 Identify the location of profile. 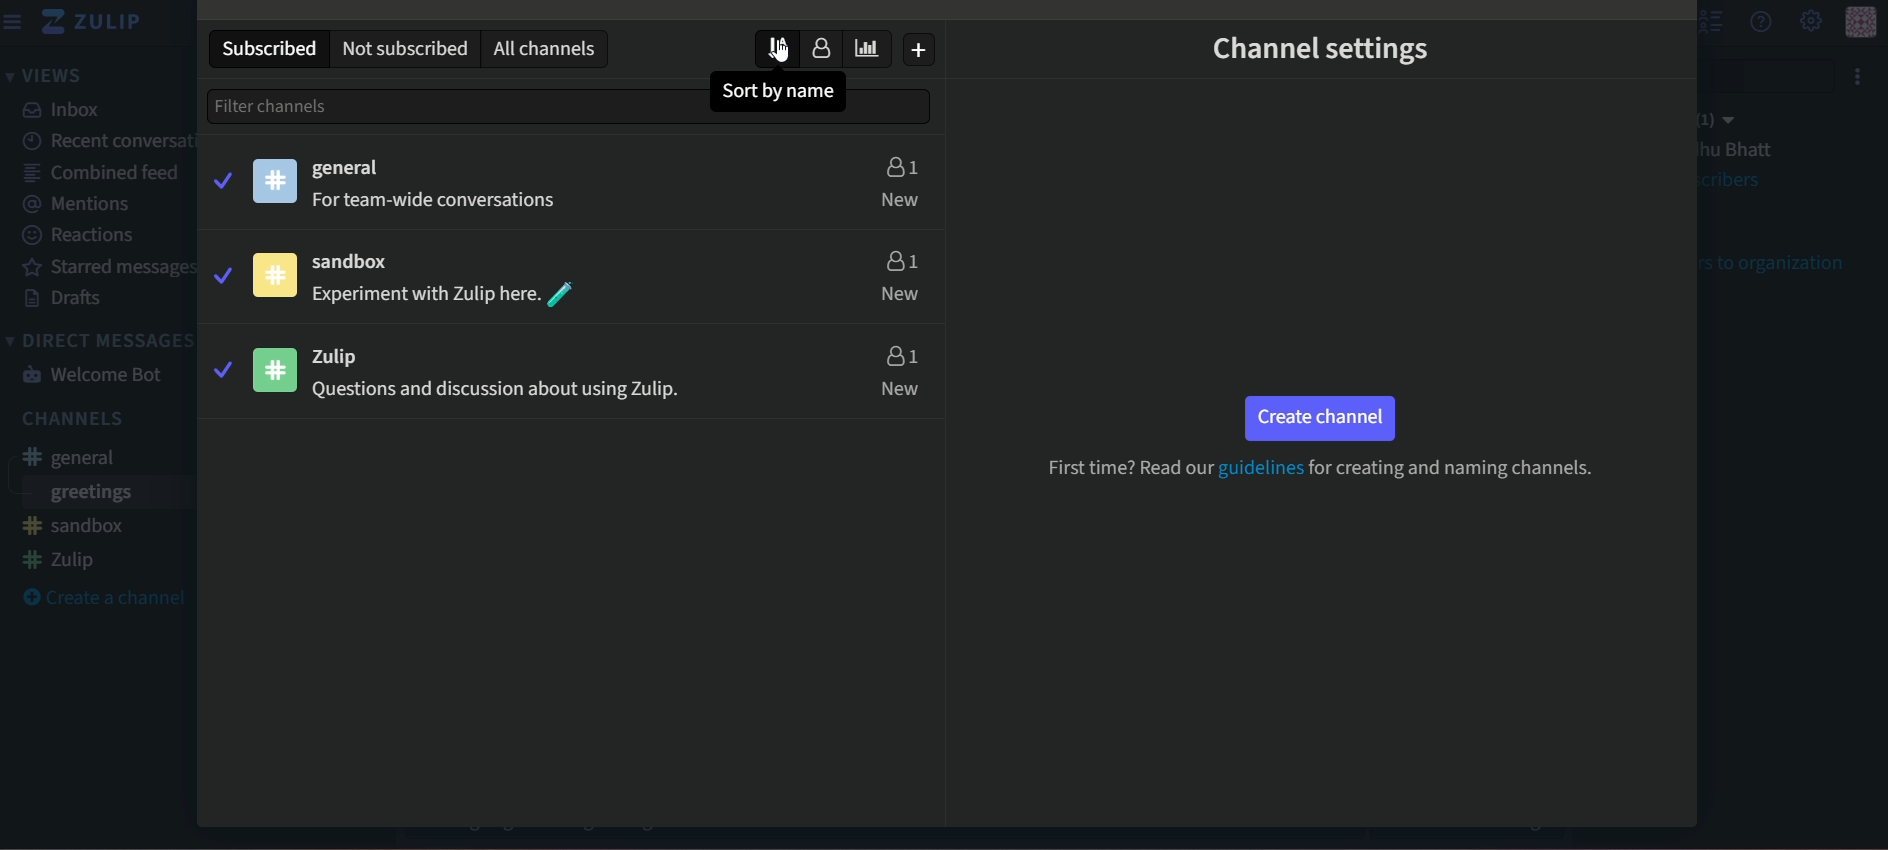
(1867, 21).